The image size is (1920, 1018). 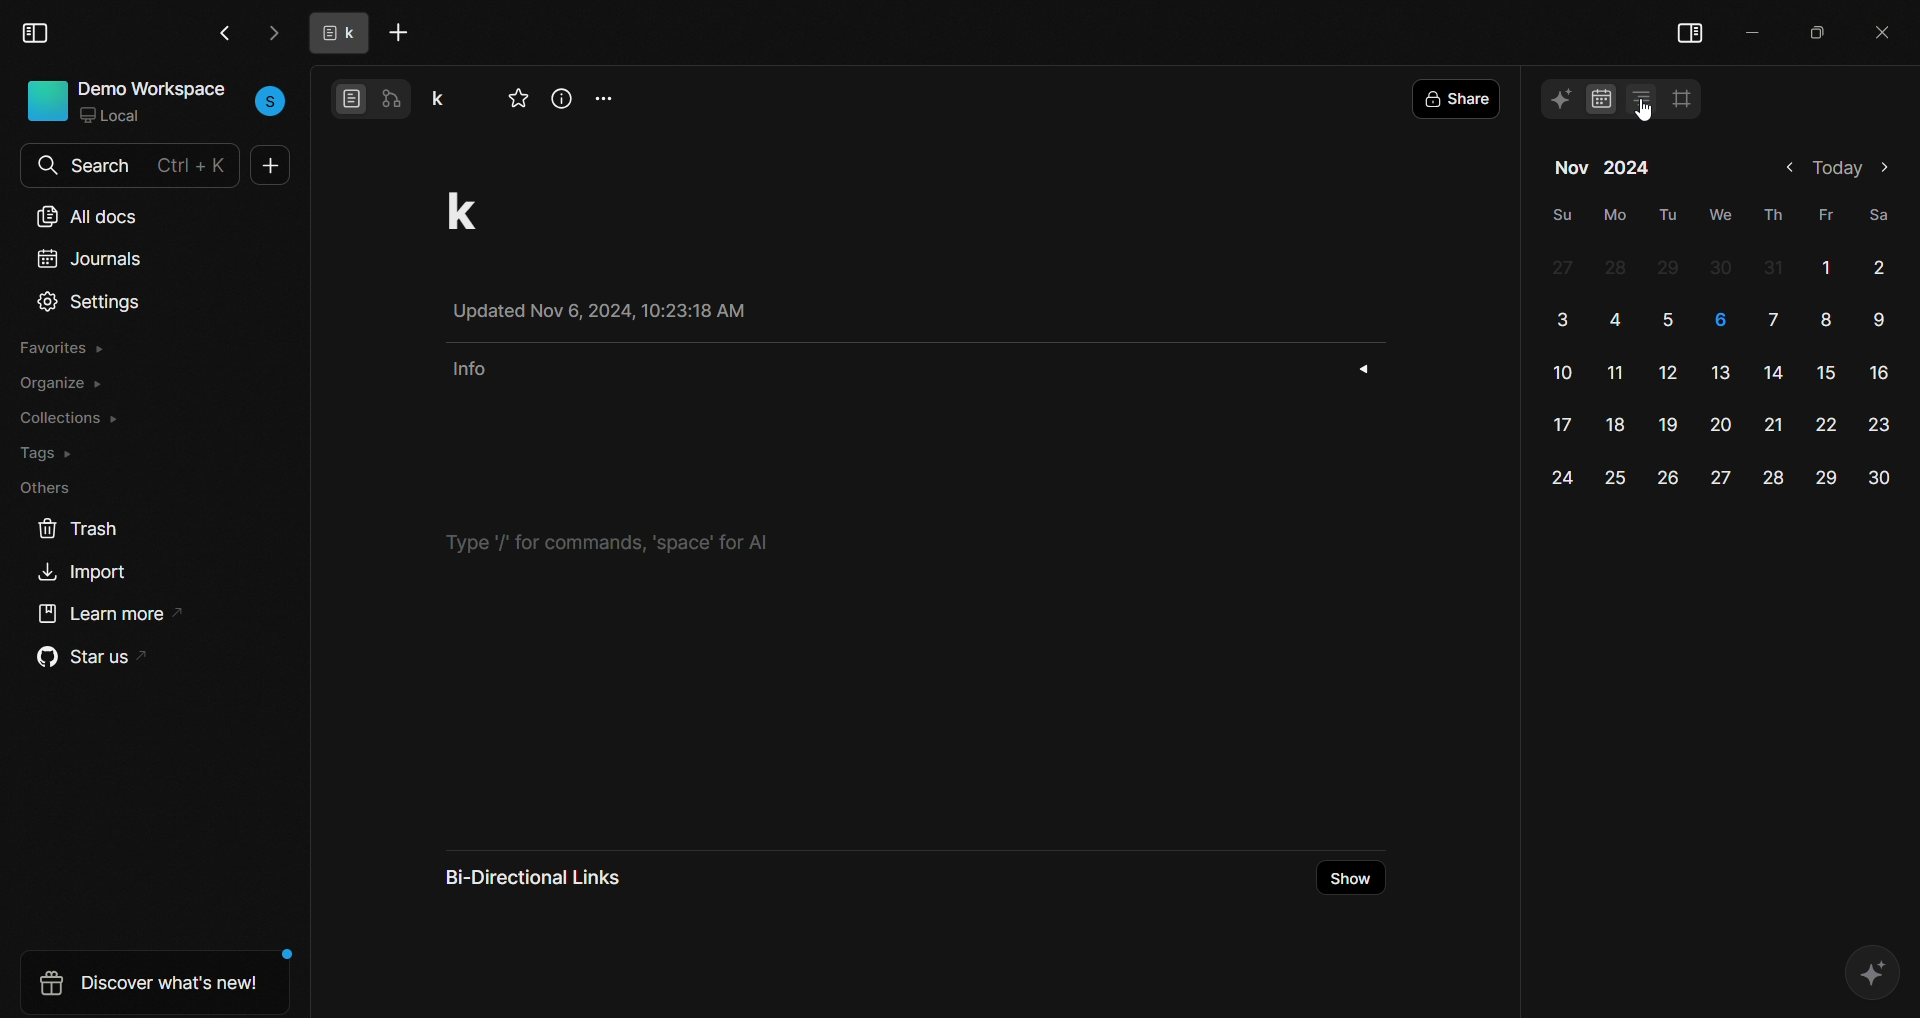 I want to click on close, so click(x=1883, y=29).